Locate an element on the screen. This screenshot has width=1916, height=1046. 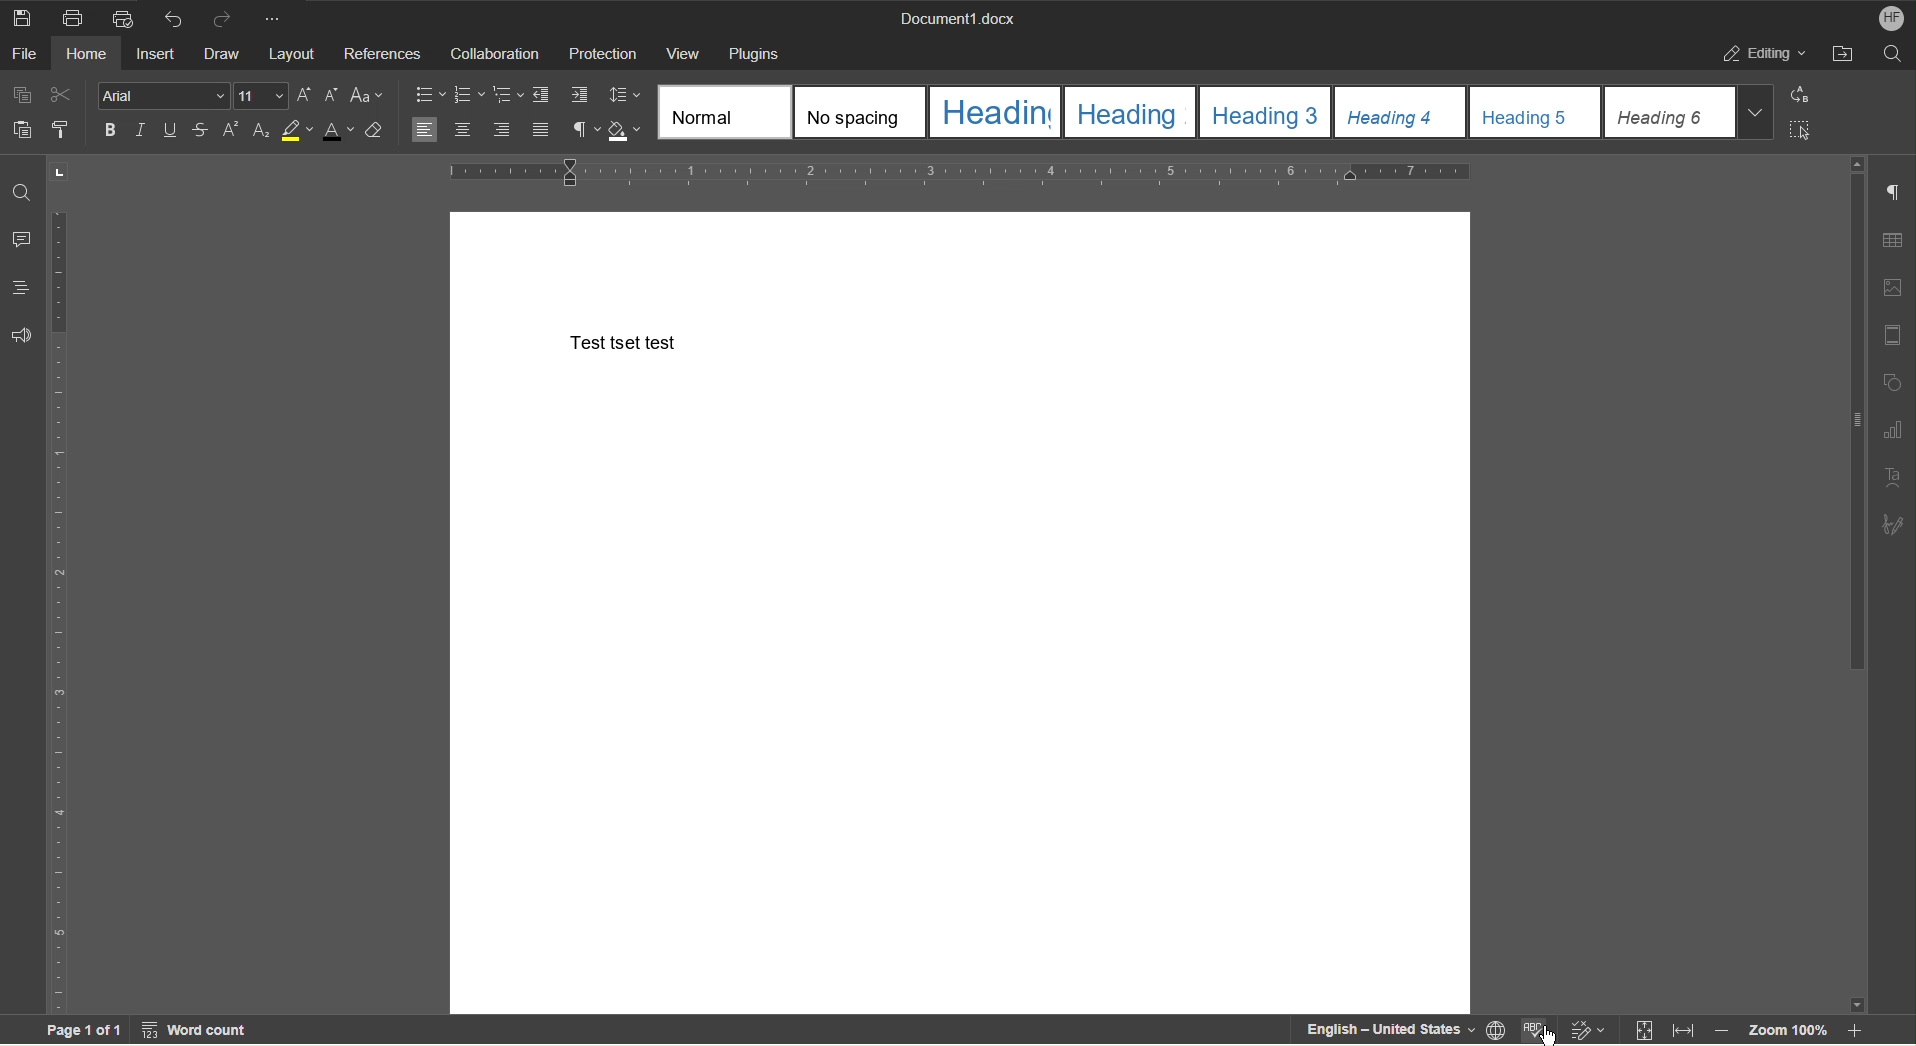
Vertical Ruler is located at coordinates (57, 609).